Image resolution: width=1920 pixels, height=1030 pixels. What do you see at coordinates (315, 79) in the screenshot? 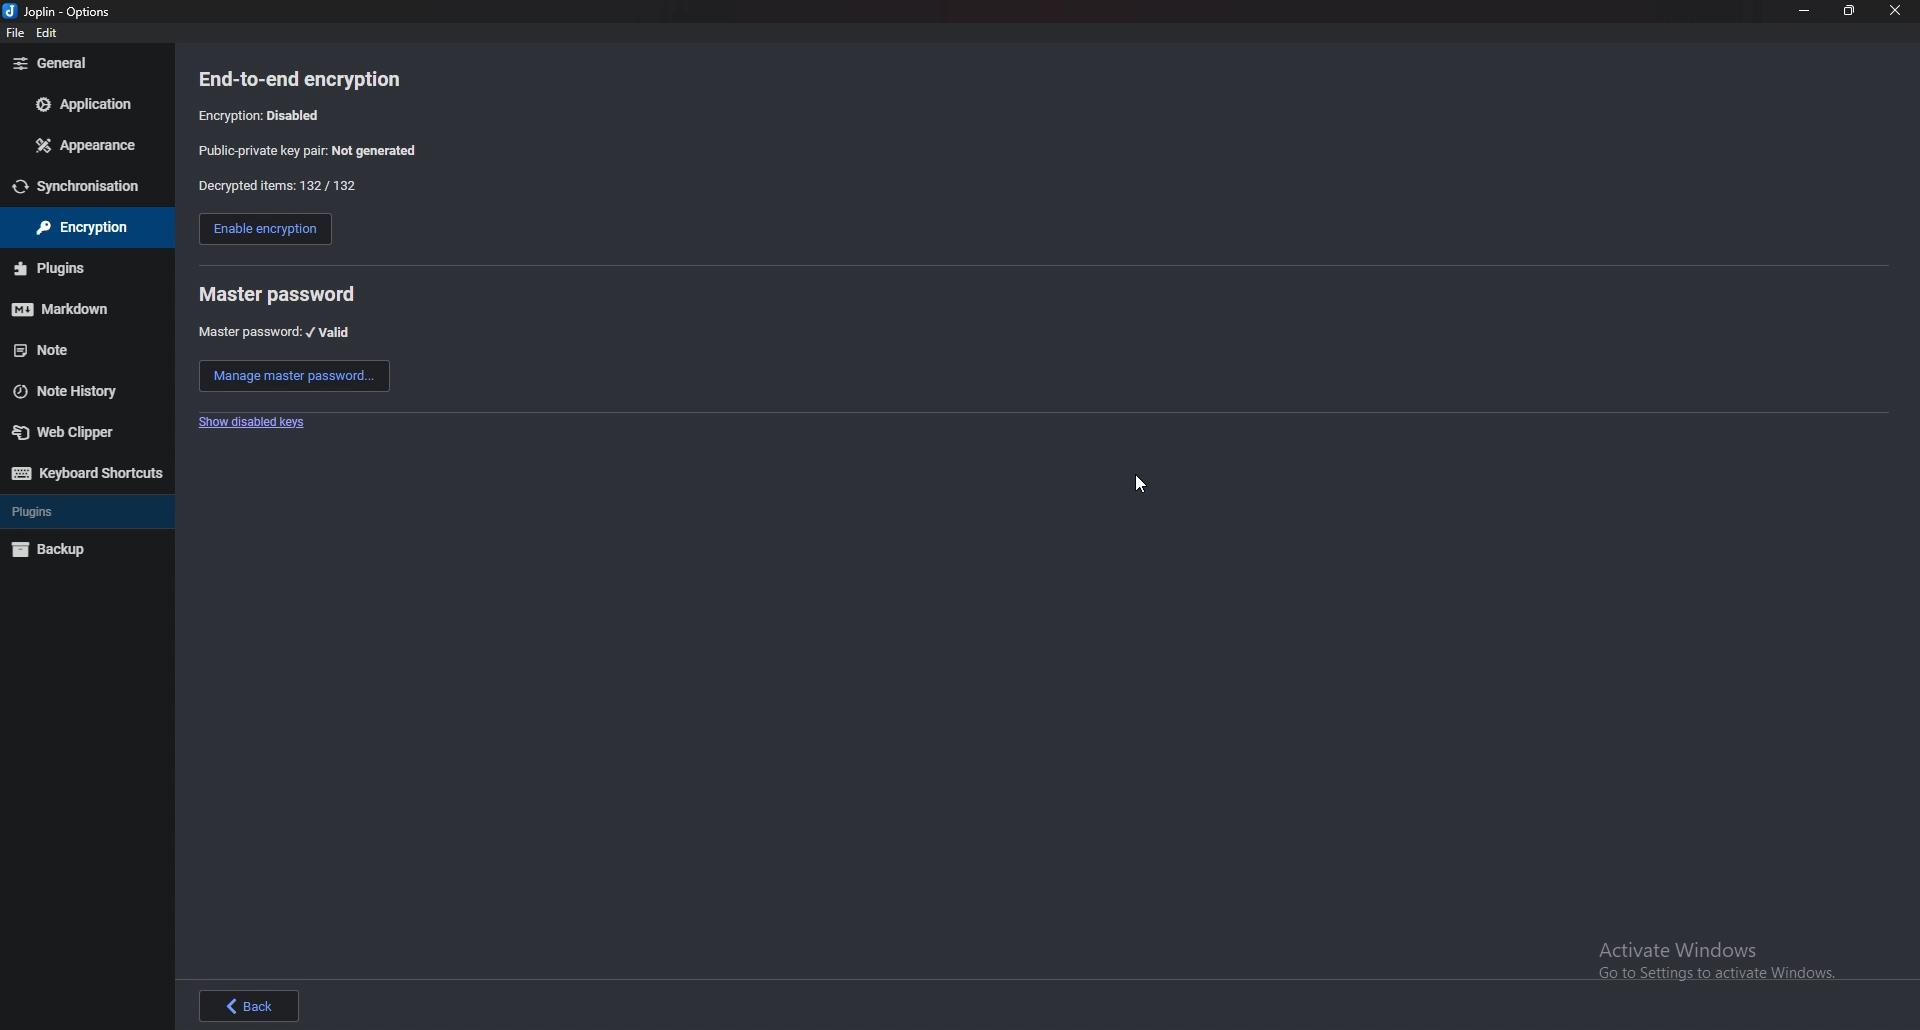
I see `end to end encryption` at bounding box center [315, 79].